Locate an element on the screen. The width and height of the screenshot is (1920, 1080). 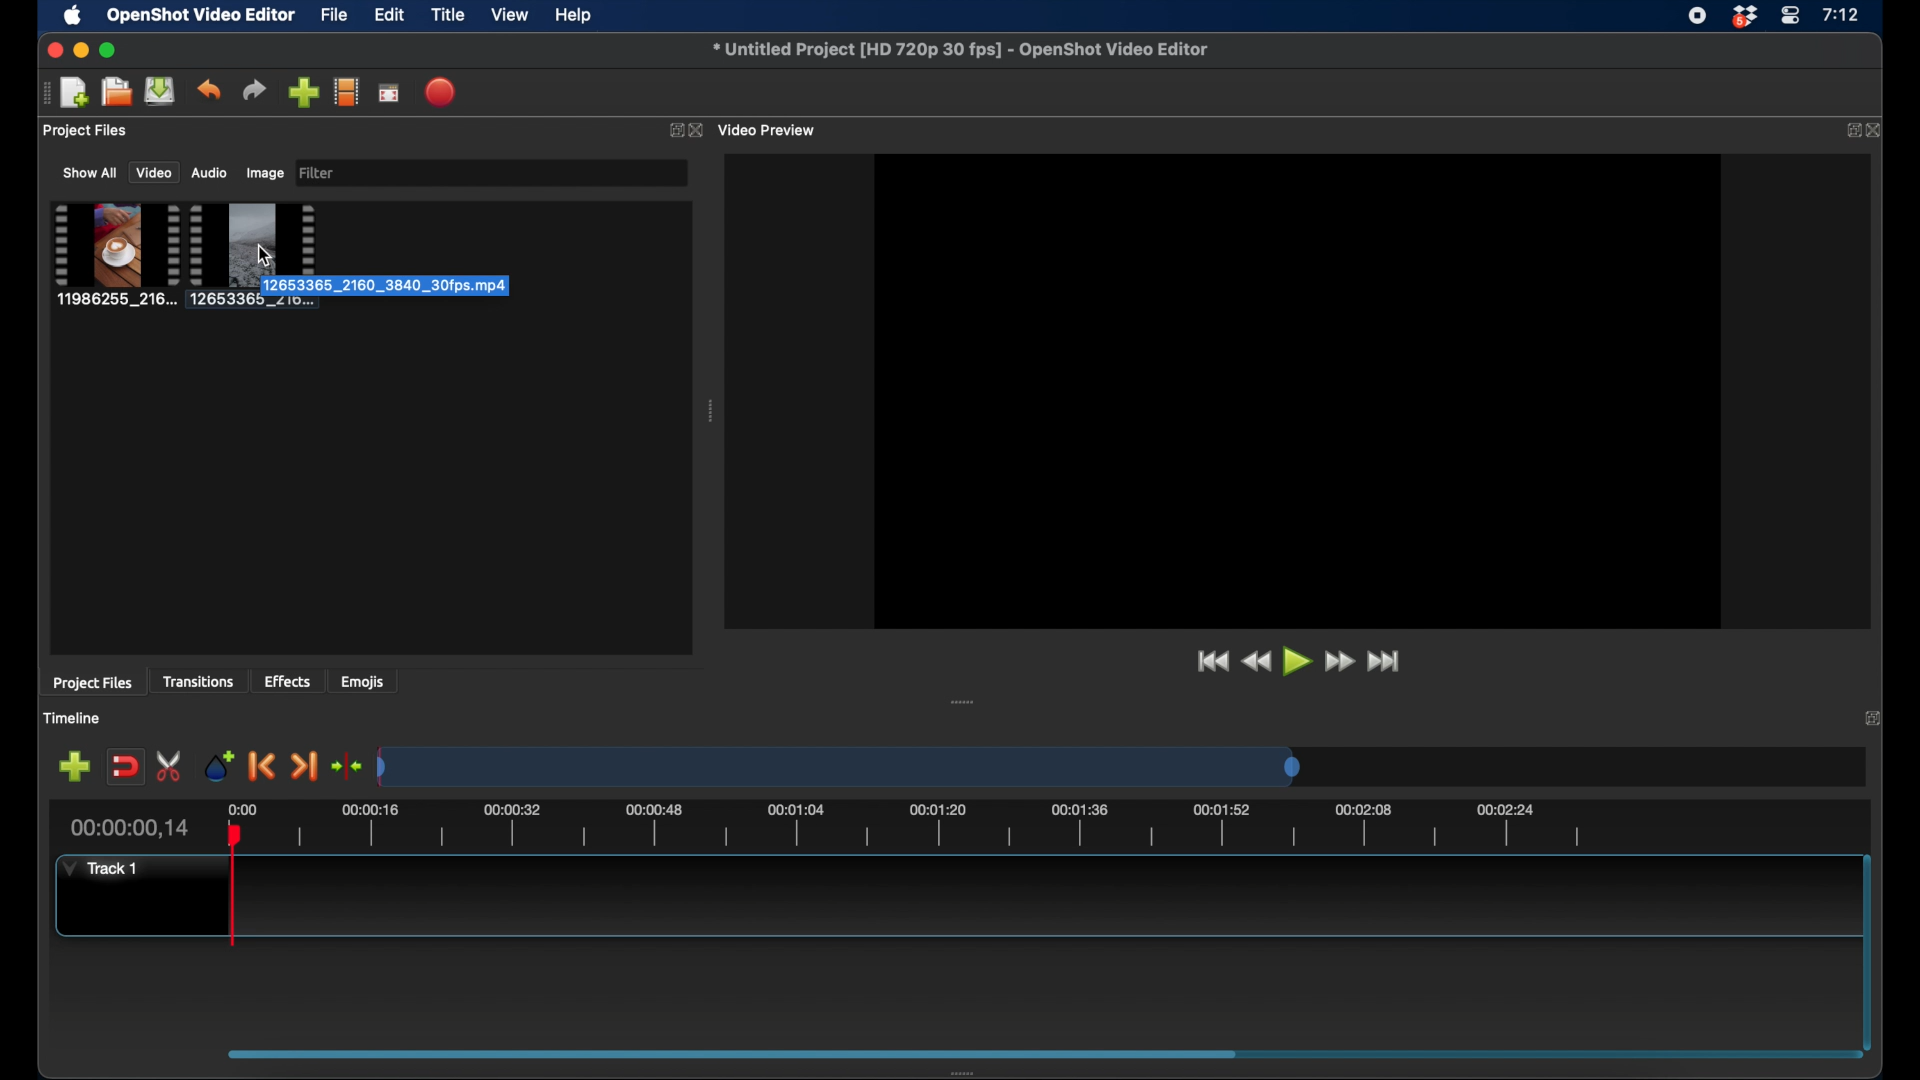
close is located at coordinates (700, 131).